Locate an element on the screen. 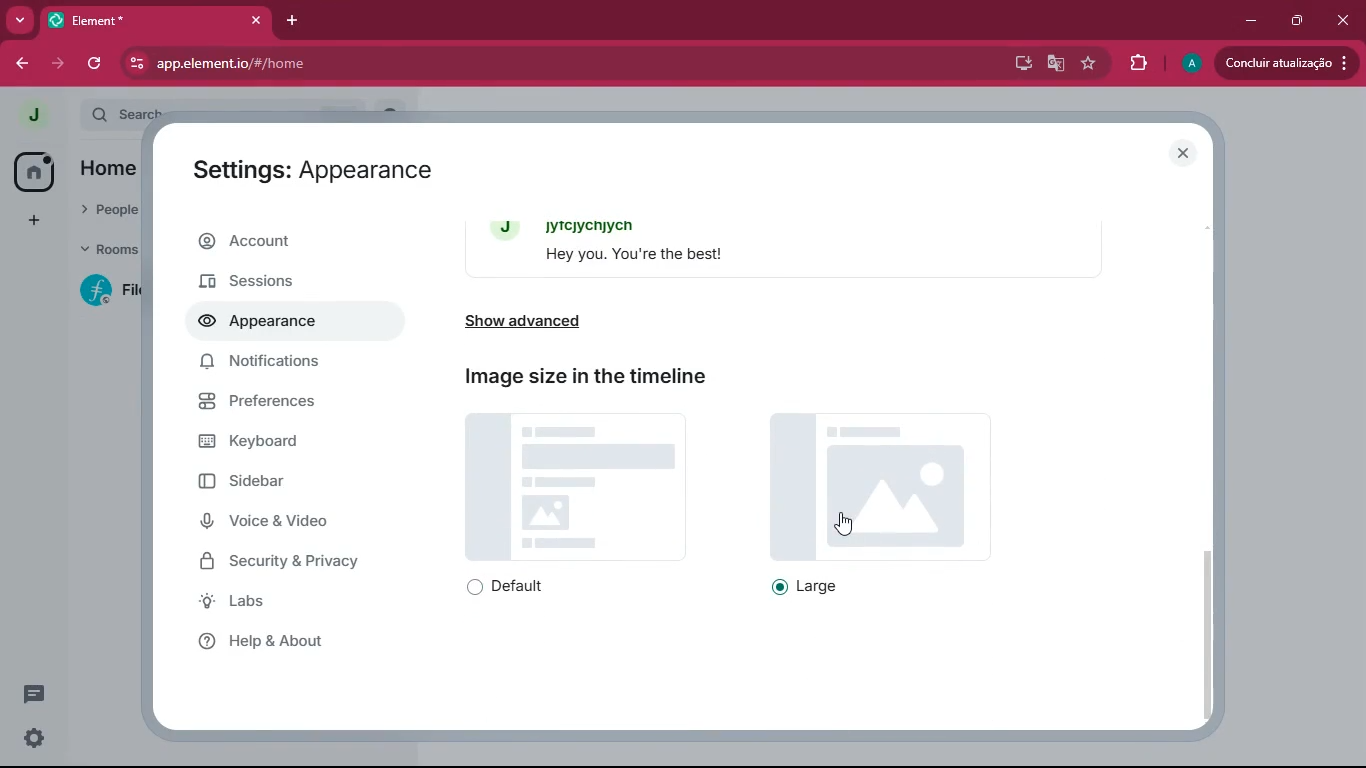 The image size is (1366, 768). keyboard is located at coordinates (277, 444).